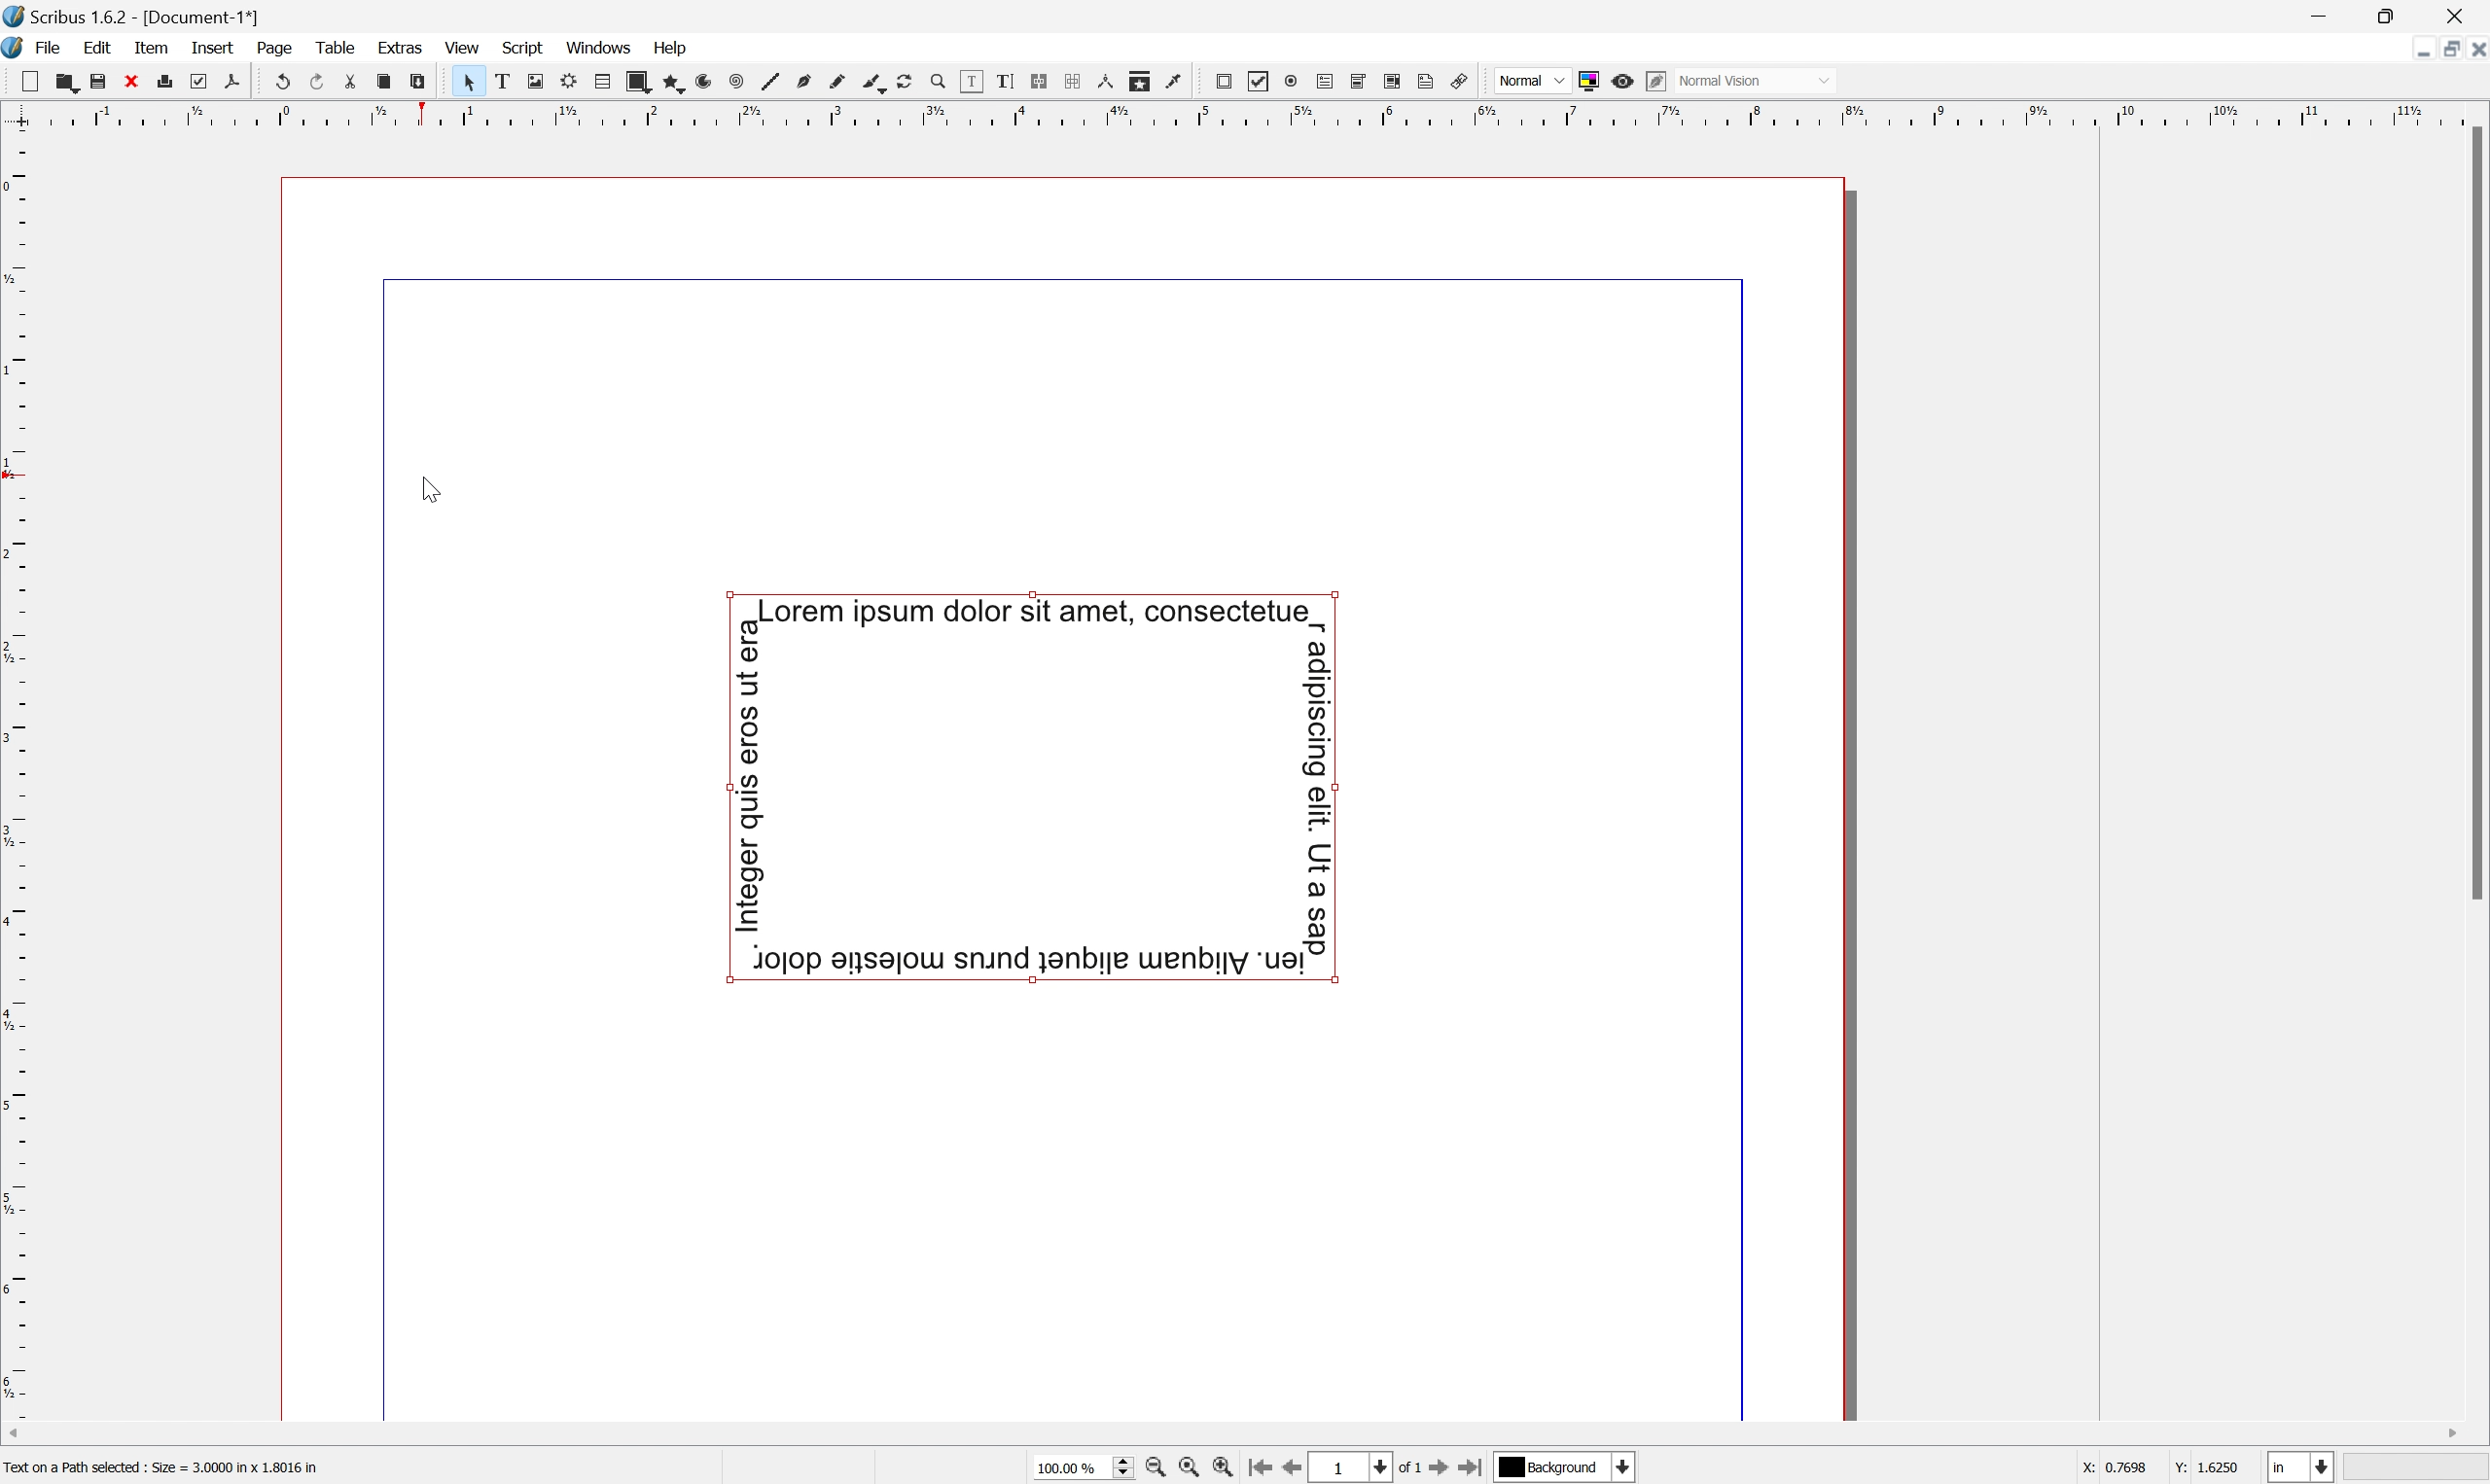 Image resolution: width=2490 pixels, height=1484 pixels. Describe the element at coordinates (1583, 78) in the screenshot. I see `Toggle color management system` at that location.